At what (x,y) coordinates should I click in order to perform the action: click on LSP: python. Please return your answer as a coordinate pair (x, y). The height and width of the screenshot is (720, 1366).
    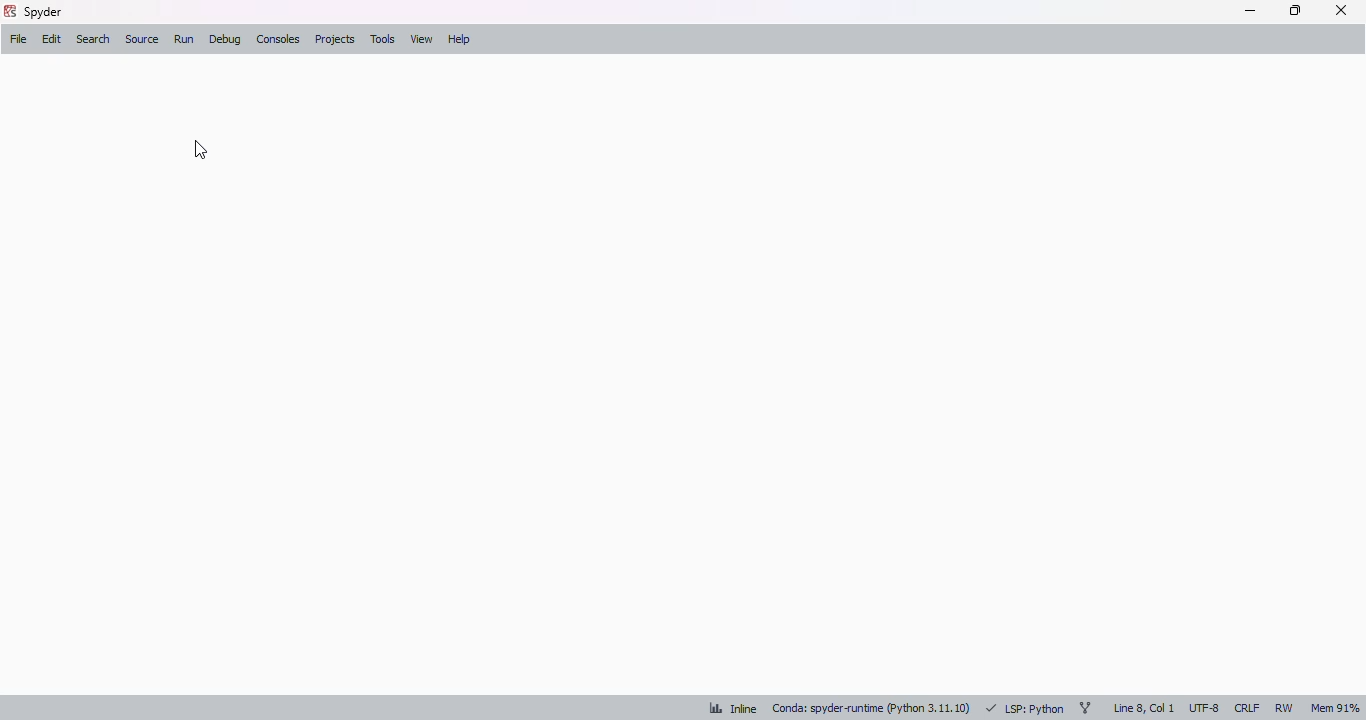
    Looking at the image, I should click on (1024, 709).